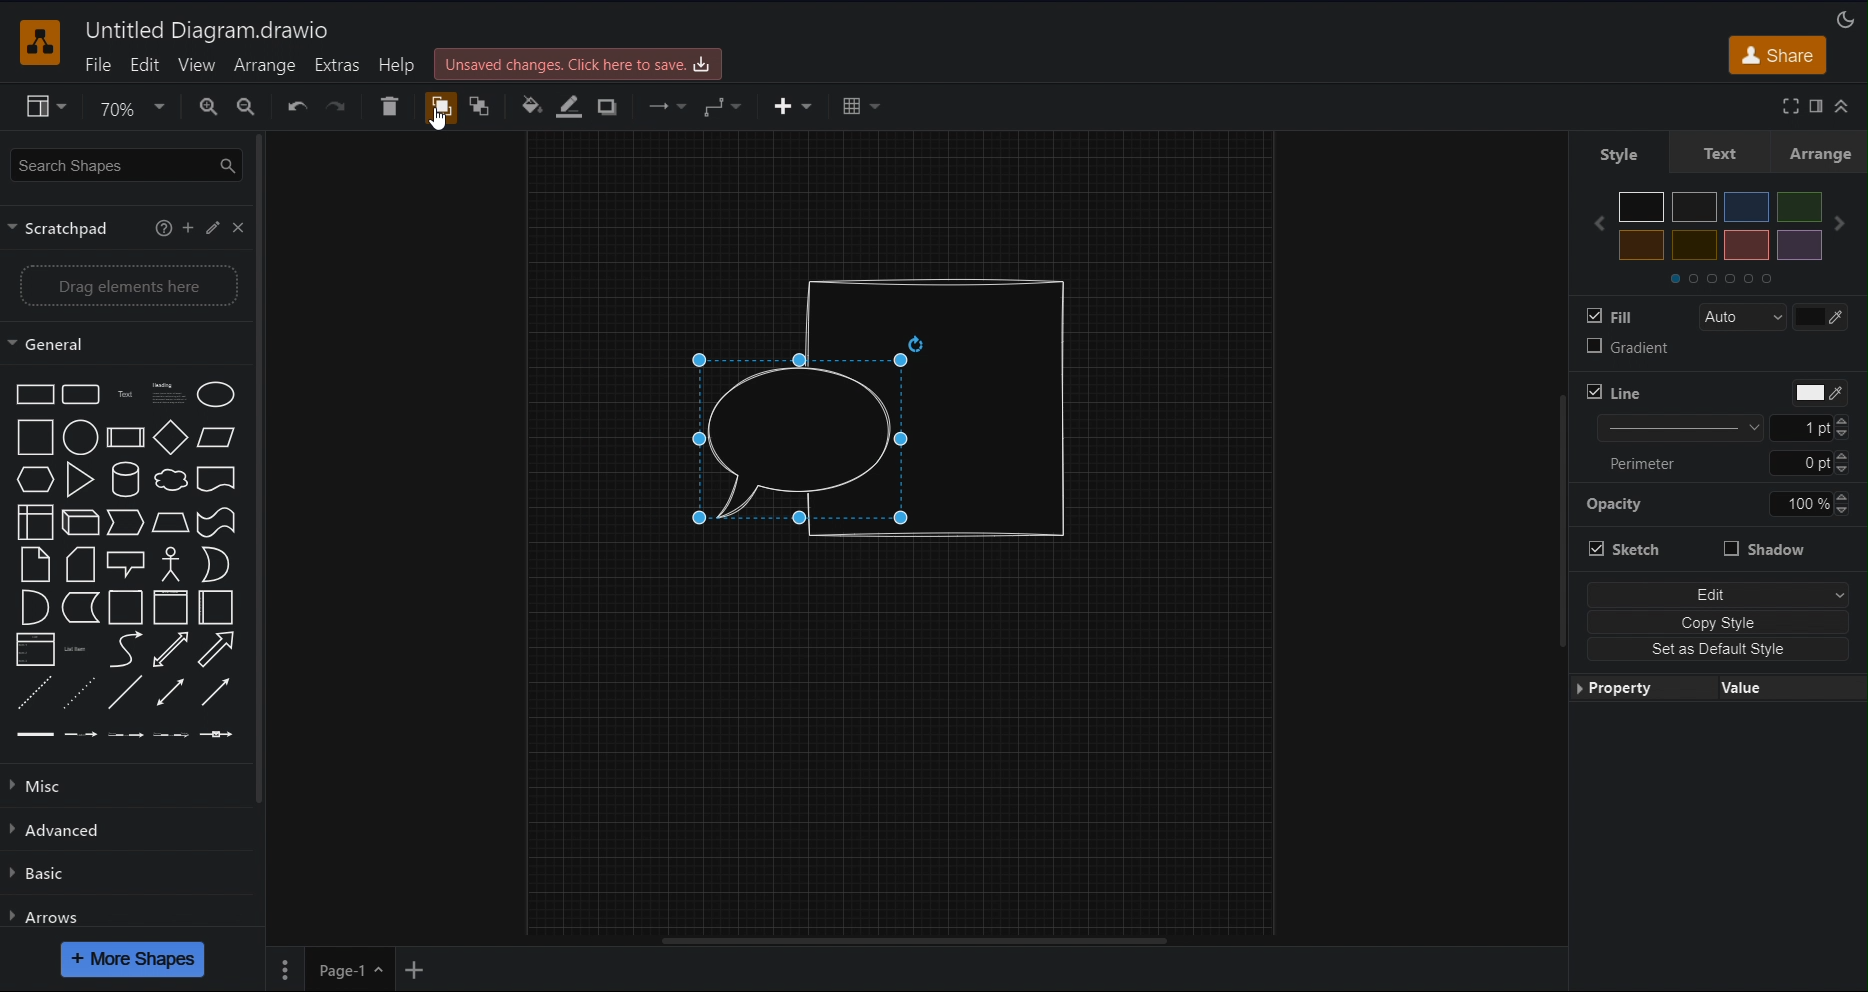 This screenshot has height=992, width=1868. I want to click on To Front, highlighted, so click(442, 106).